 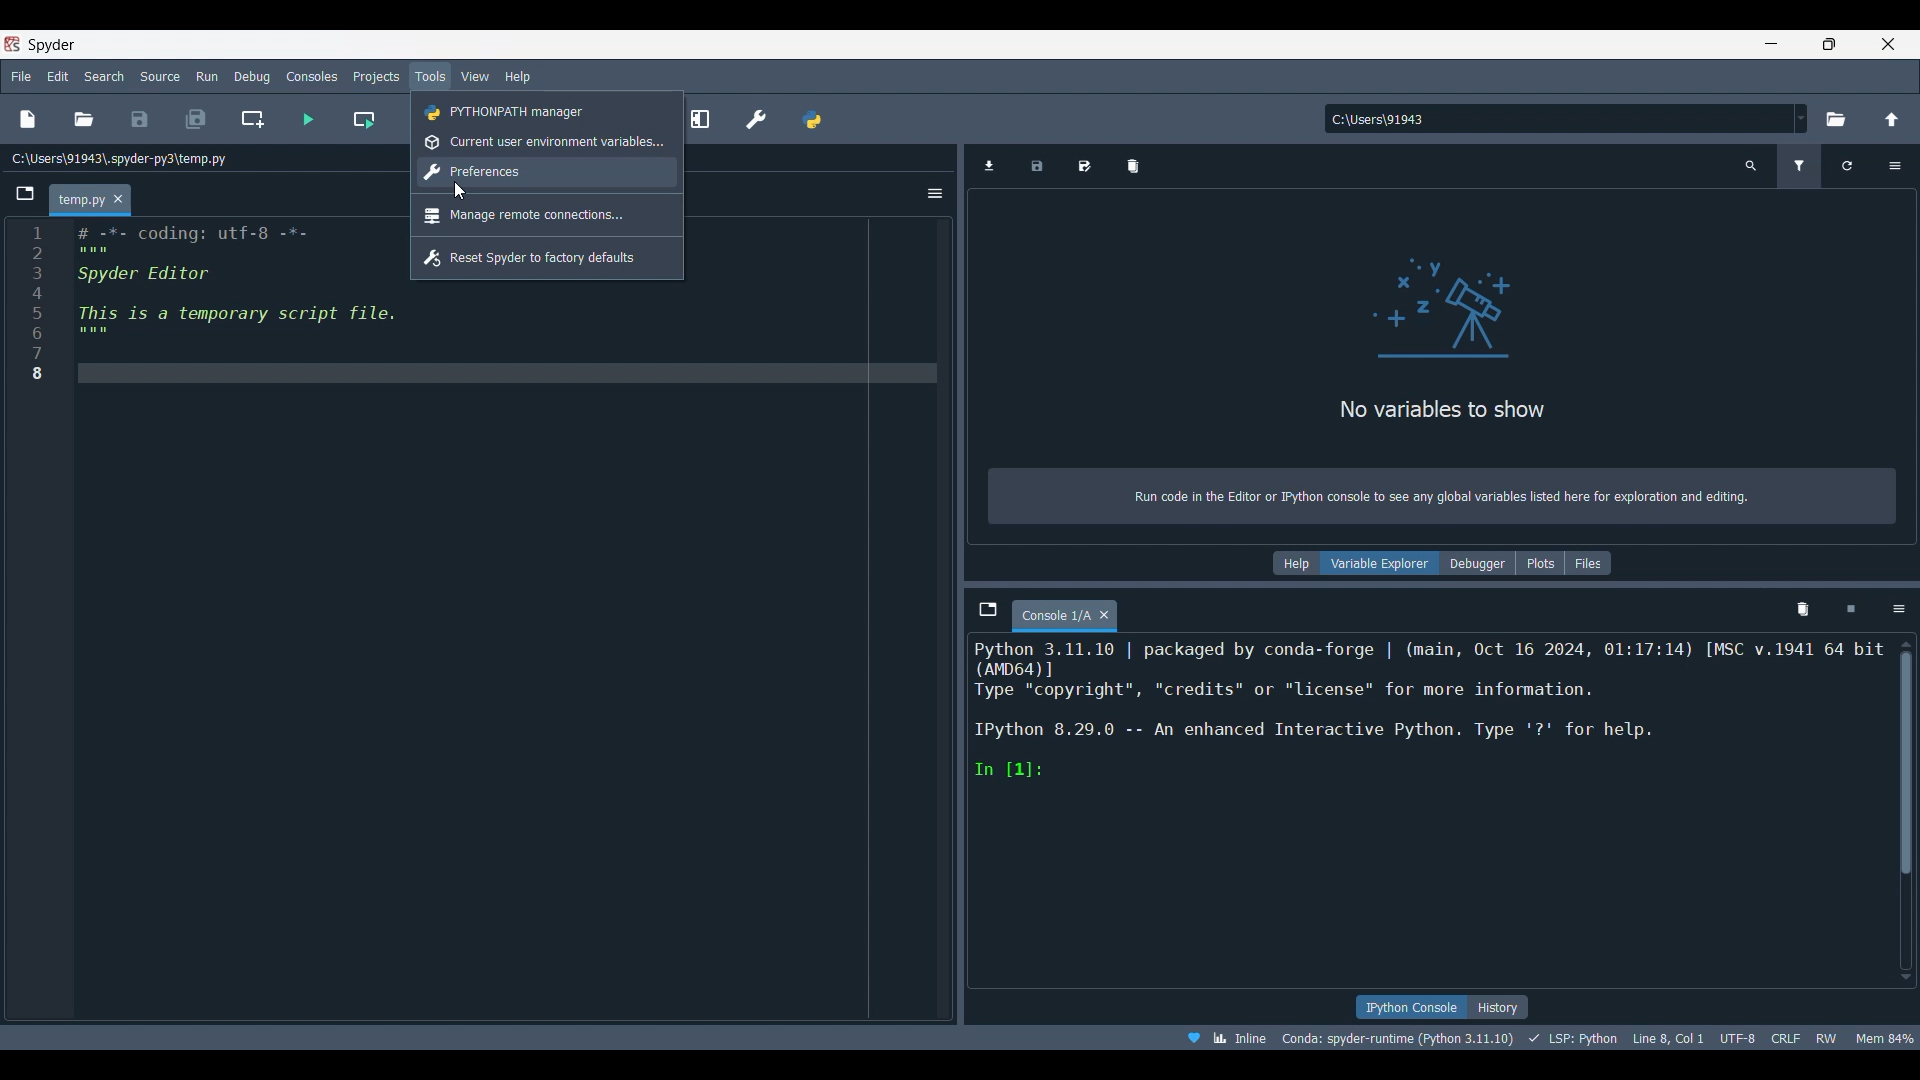 I want to click on Change to parent directory, so click(x=1892, y=120).